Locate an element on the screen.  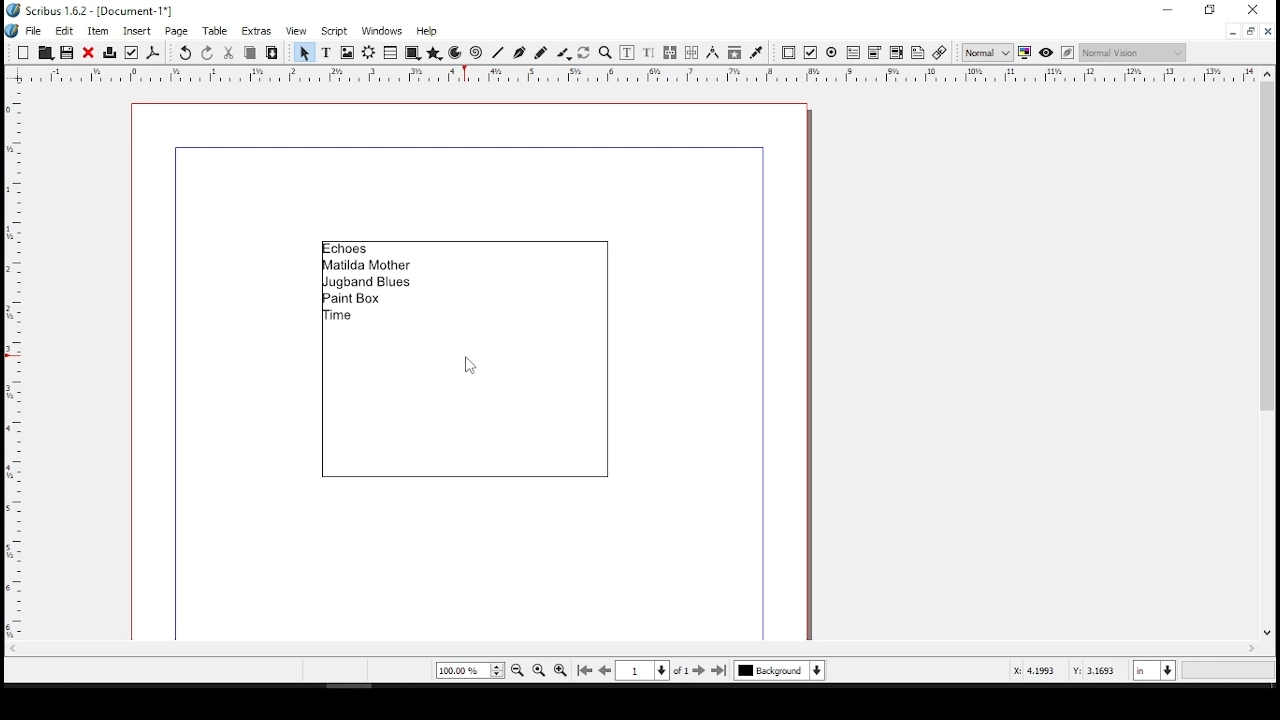
redo is located at coordinates (208, 52).